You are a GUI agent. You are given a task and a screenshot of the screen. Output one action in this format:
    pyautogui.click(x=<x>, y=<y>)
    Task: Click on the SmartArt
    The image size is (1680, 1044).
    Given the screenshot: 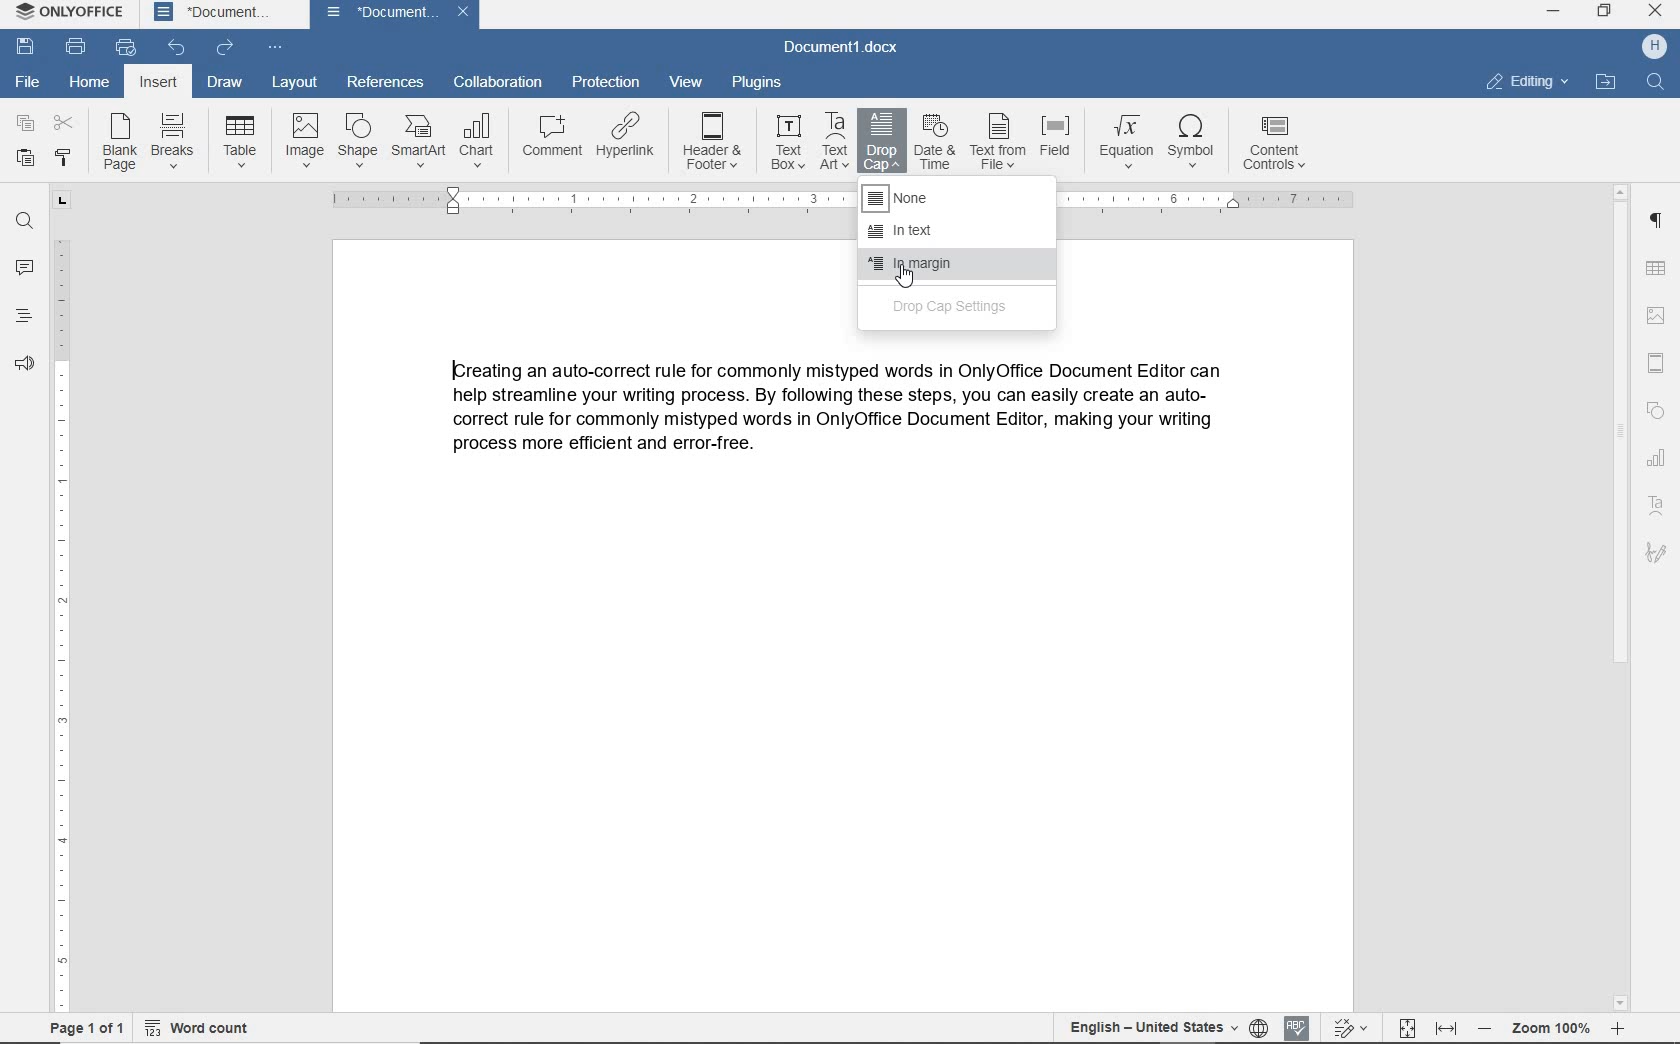 What is the action you would take?
    pyautogui.click(x=419, y=140)
    